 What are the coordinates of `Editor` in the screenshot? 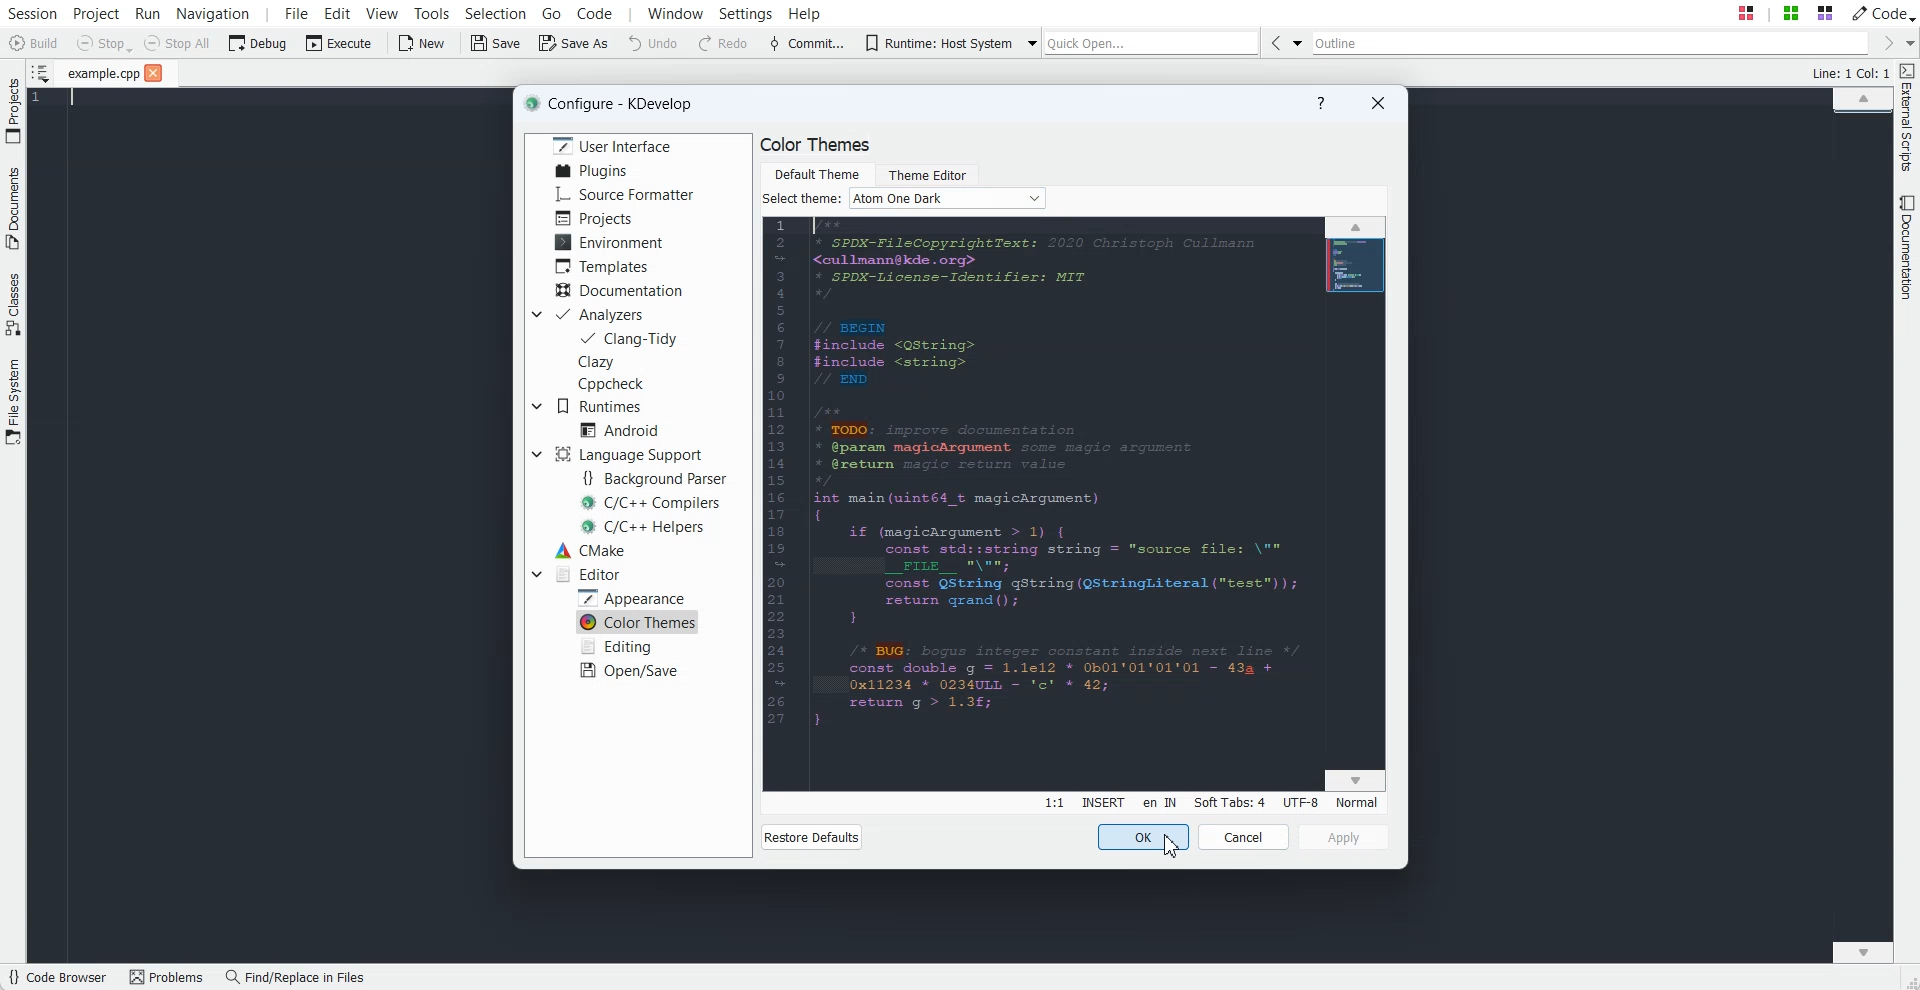 It's located at (589, 574).